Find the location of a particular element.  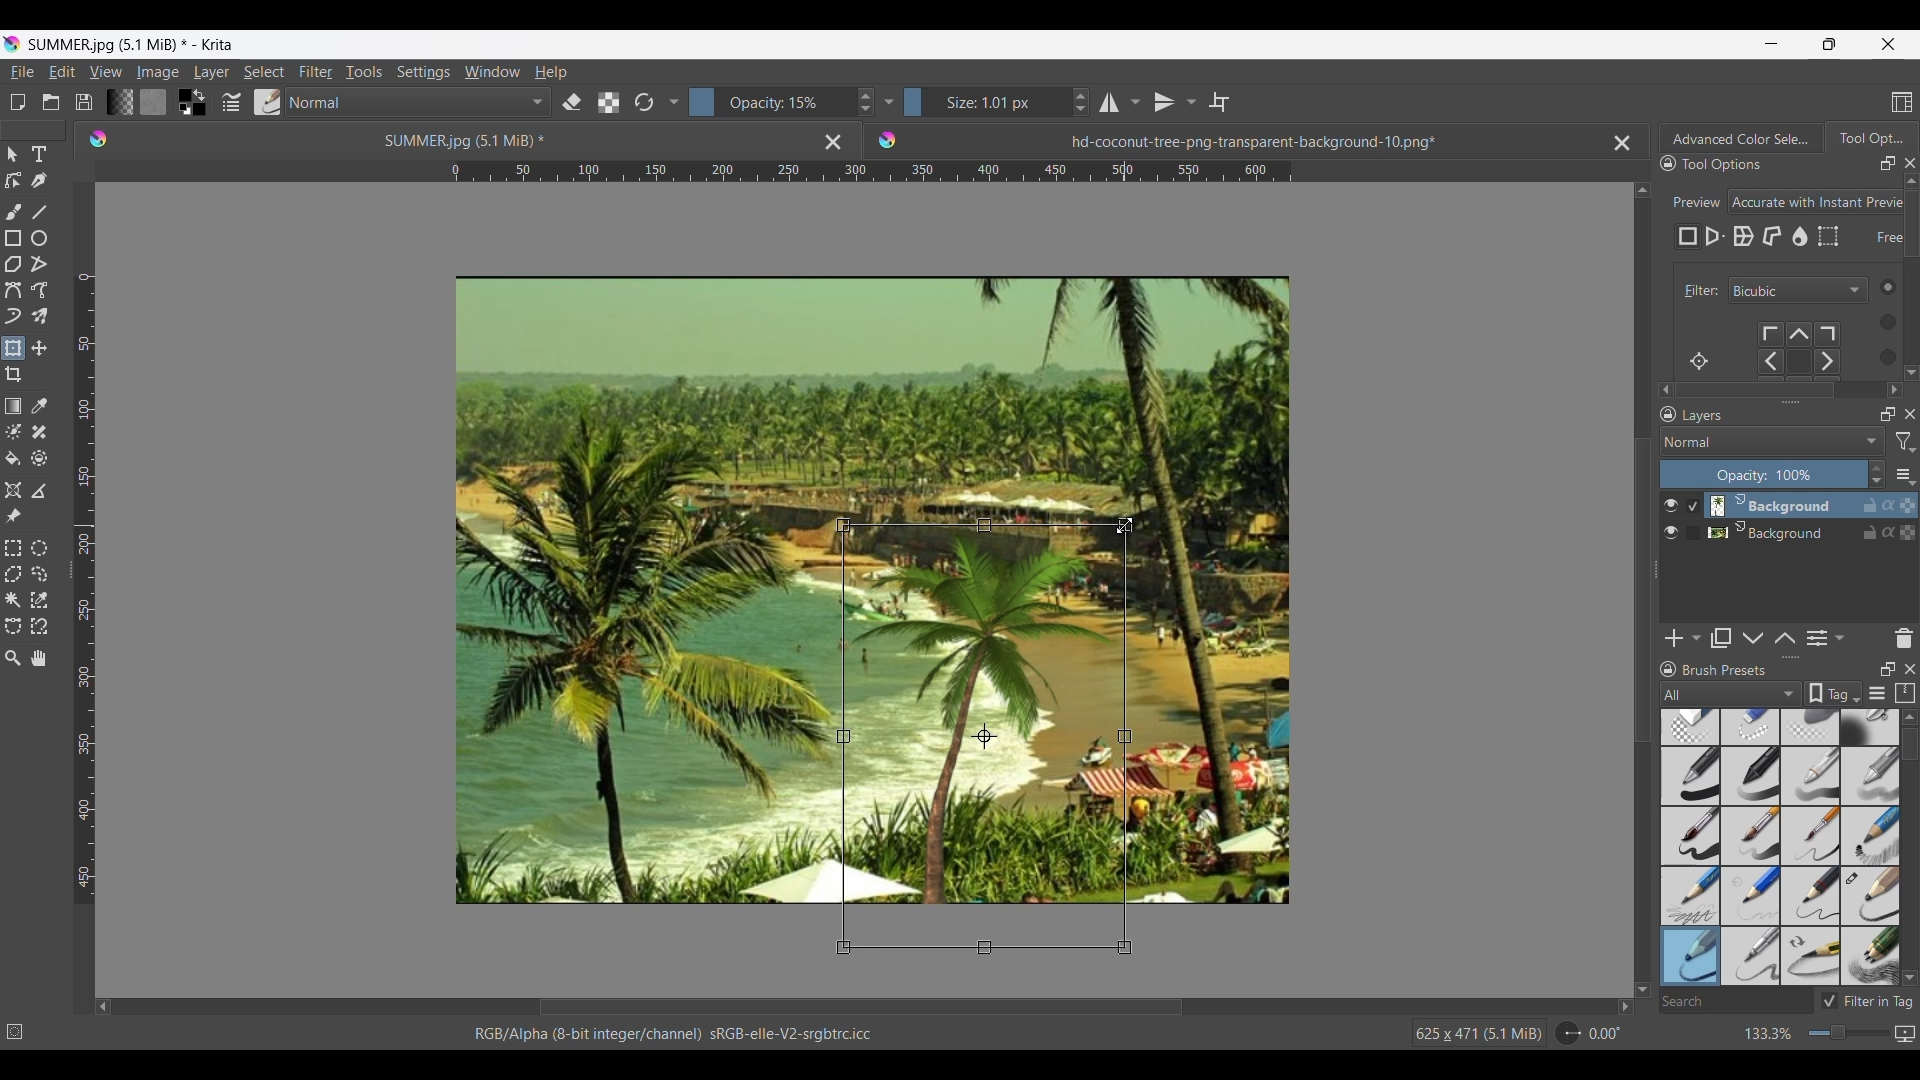

SUMMERjpg(5.1 MiB)* - Lrita is located at coordinates (133, 44).